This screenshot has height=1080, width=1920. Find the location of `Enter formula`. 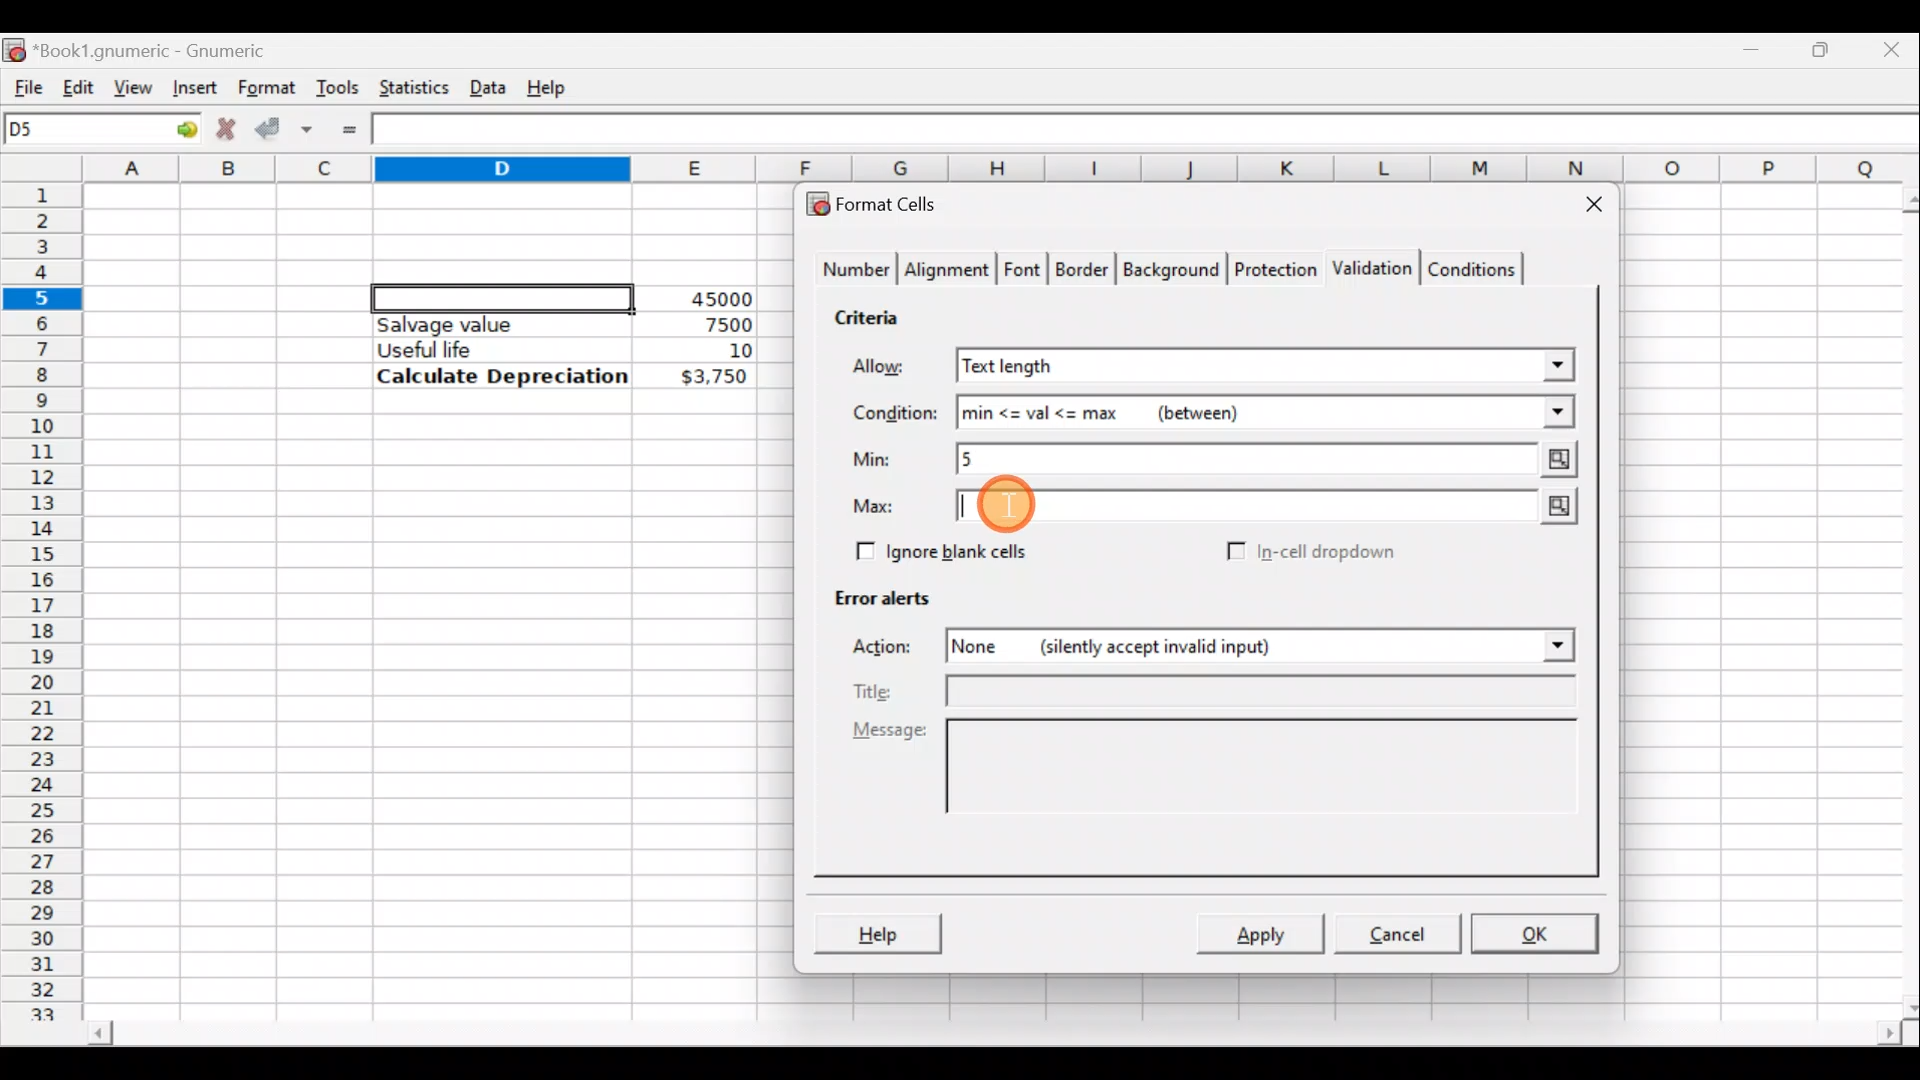

Enter formula is located at coordinates (349, 130).